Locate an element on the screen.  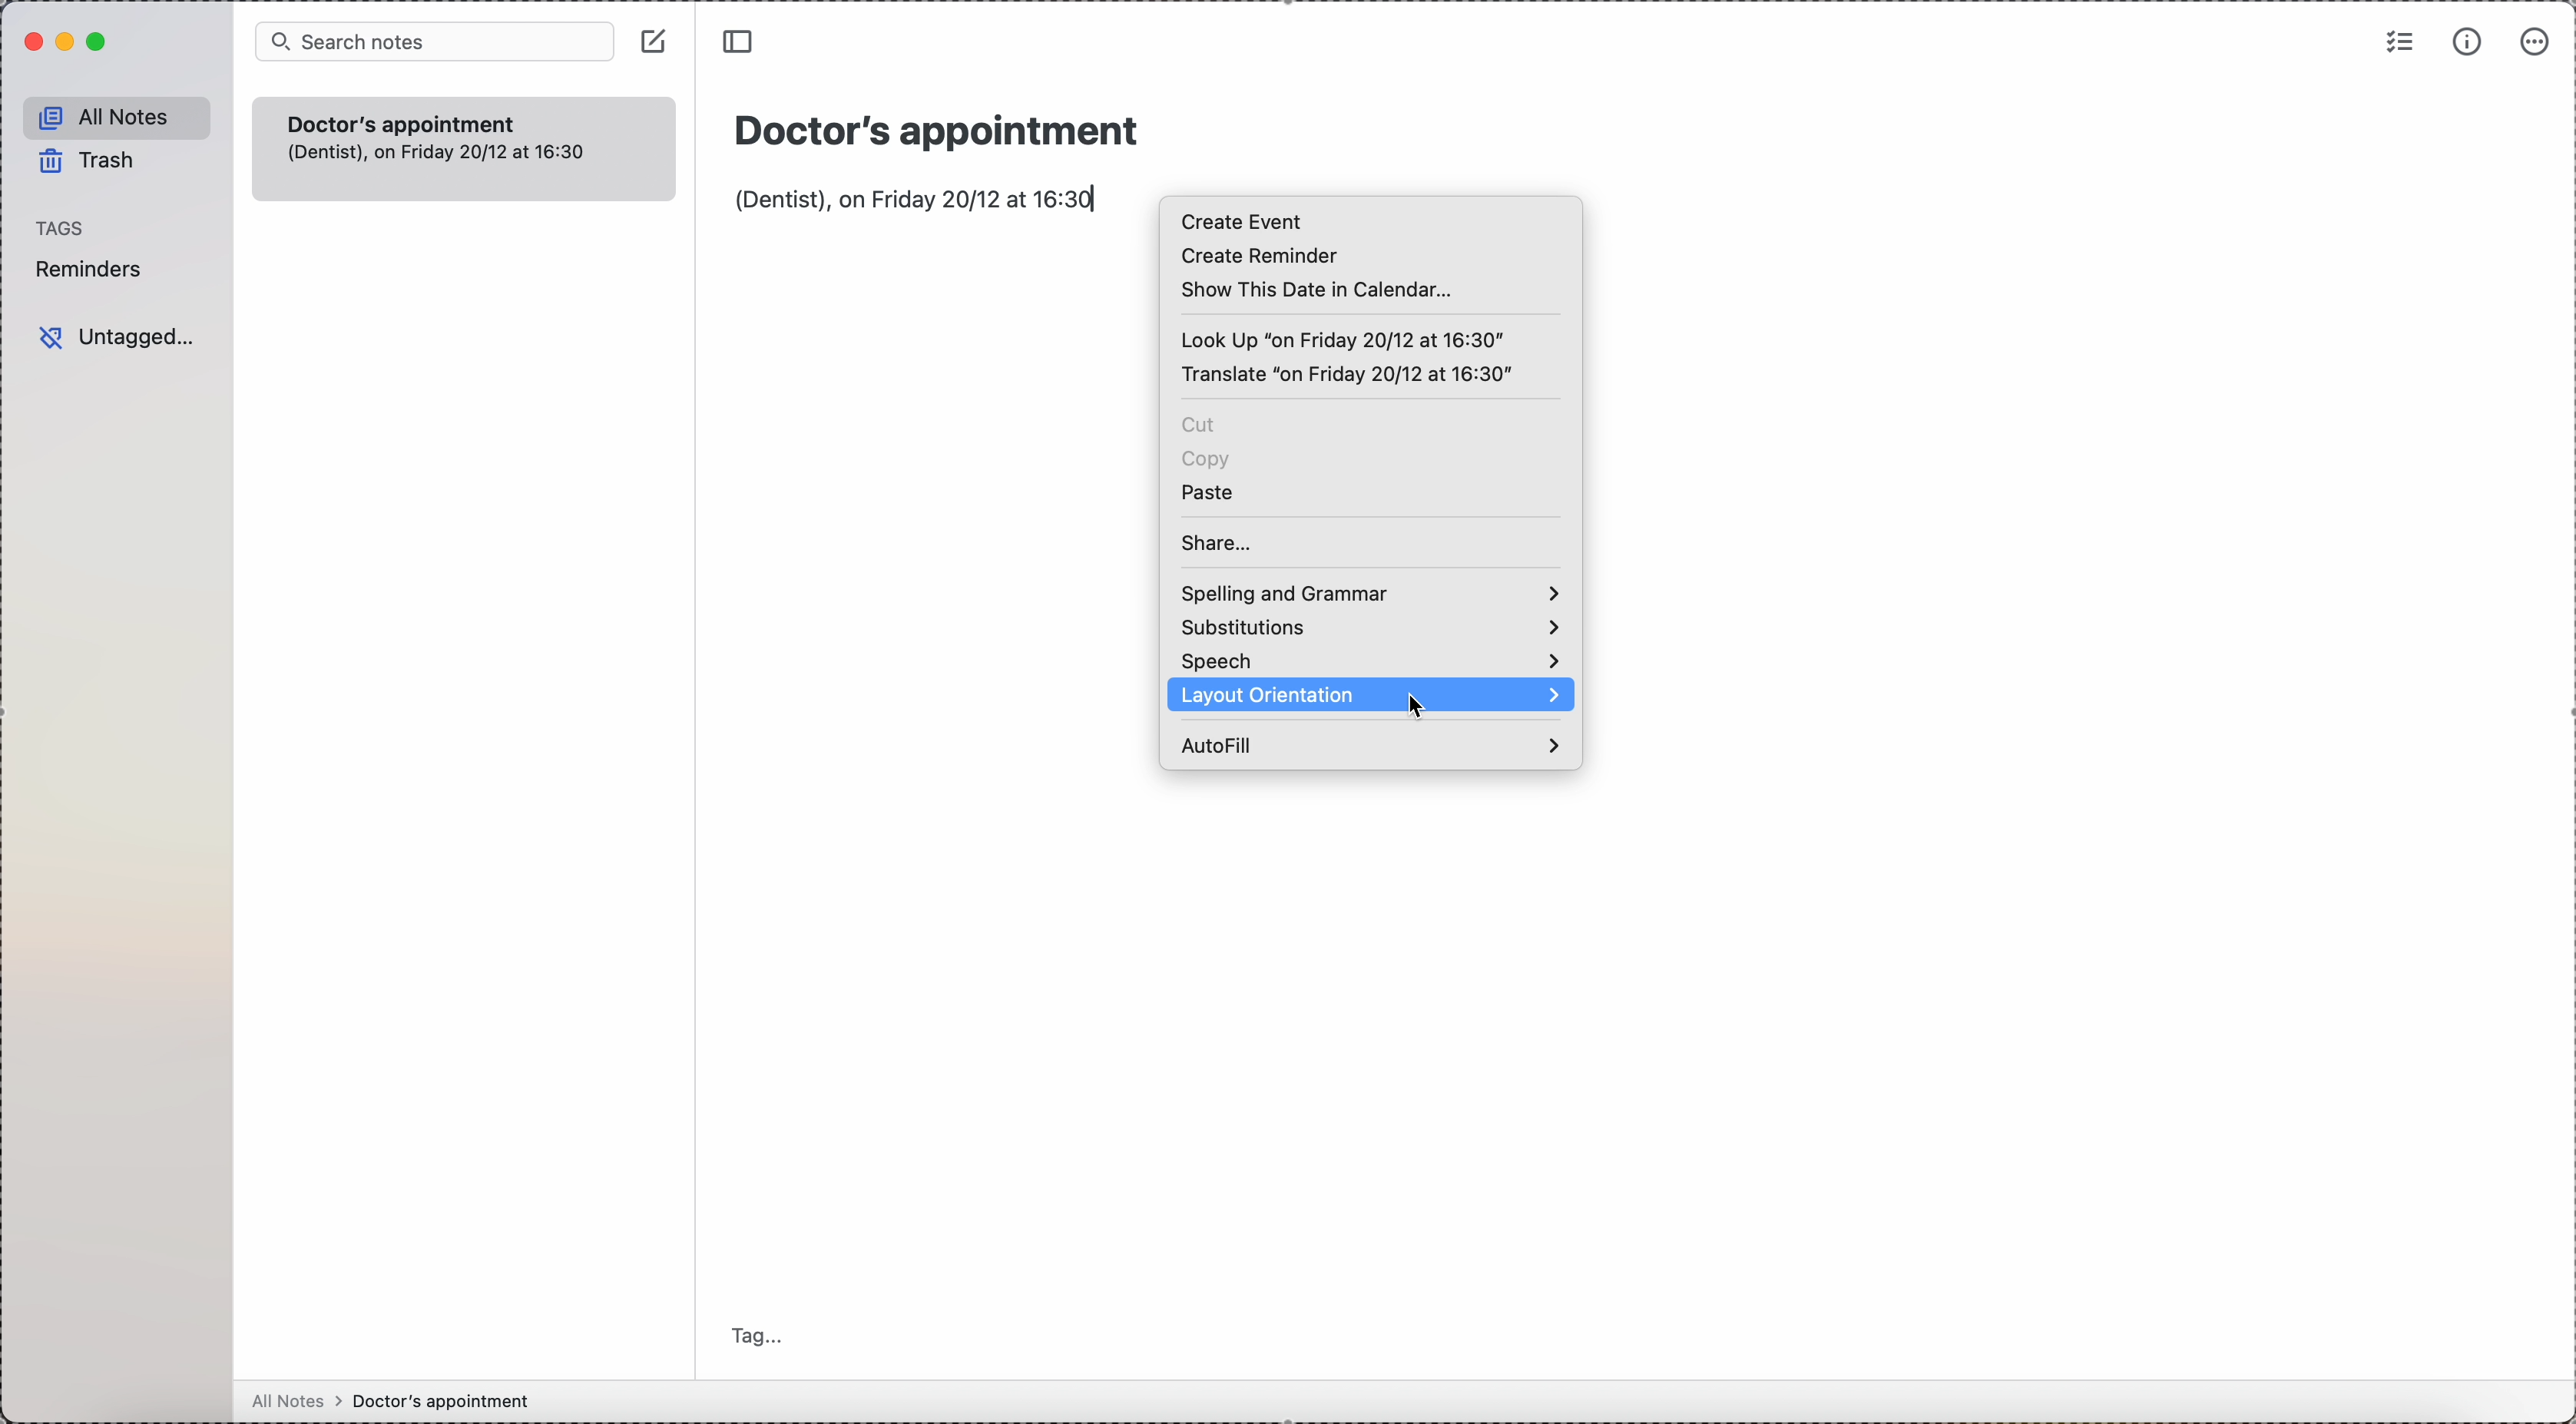
close Simplenote is located at coordinates (27, 41).